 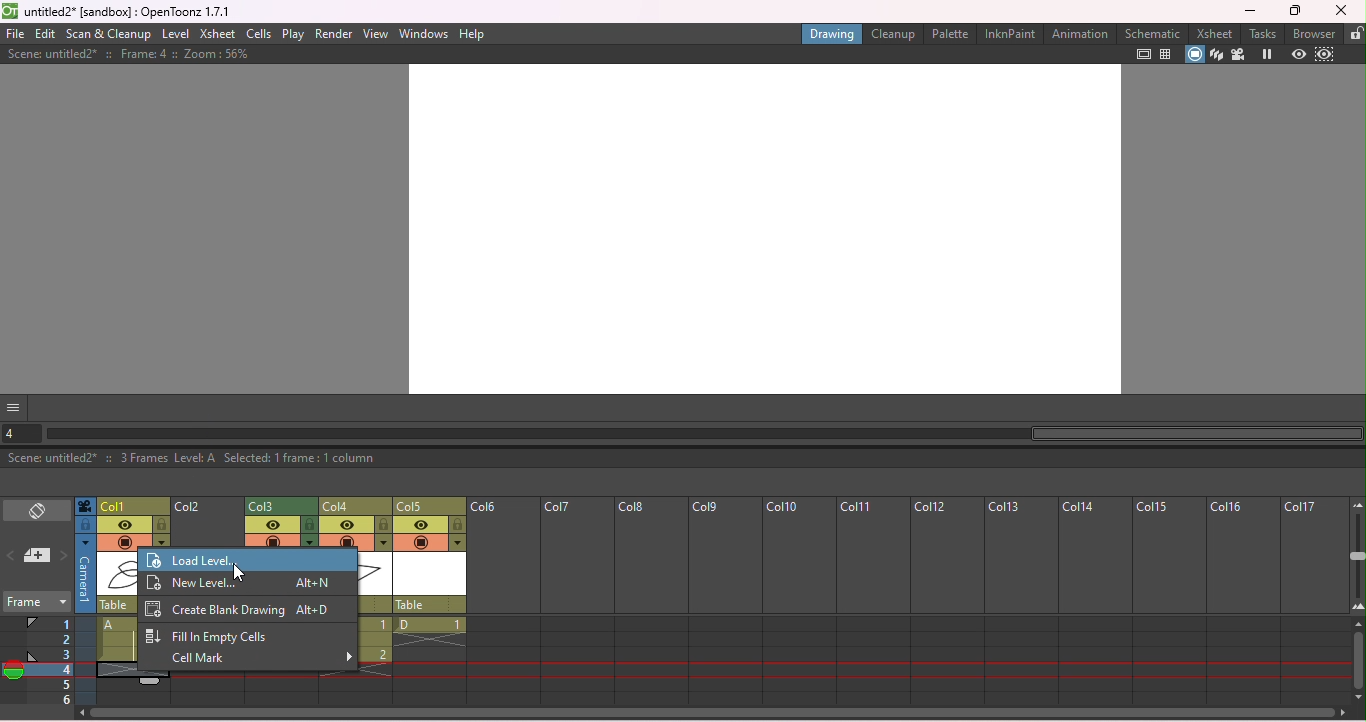 I want to click on Additional column settigs, so click(x=460, y=543).